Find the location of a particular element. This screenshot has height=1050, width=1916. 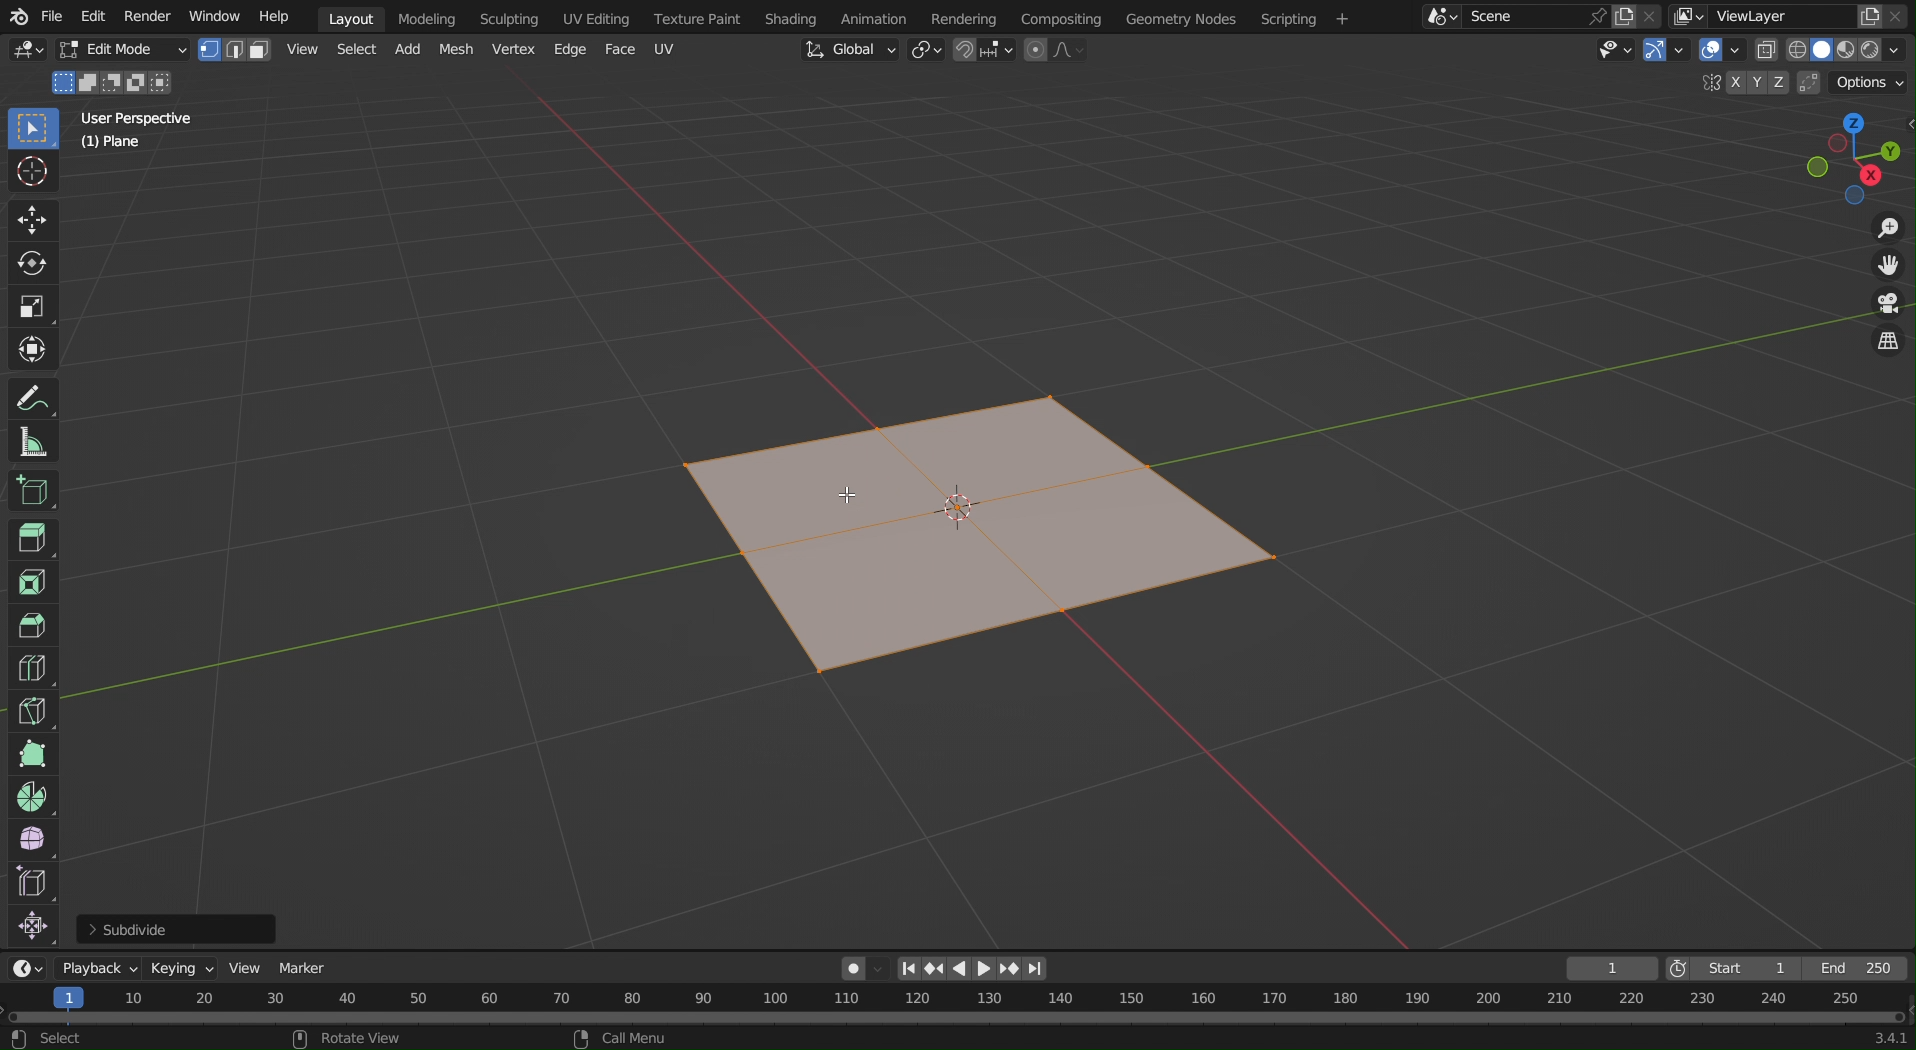

End is located at coordinates (1854, 970).